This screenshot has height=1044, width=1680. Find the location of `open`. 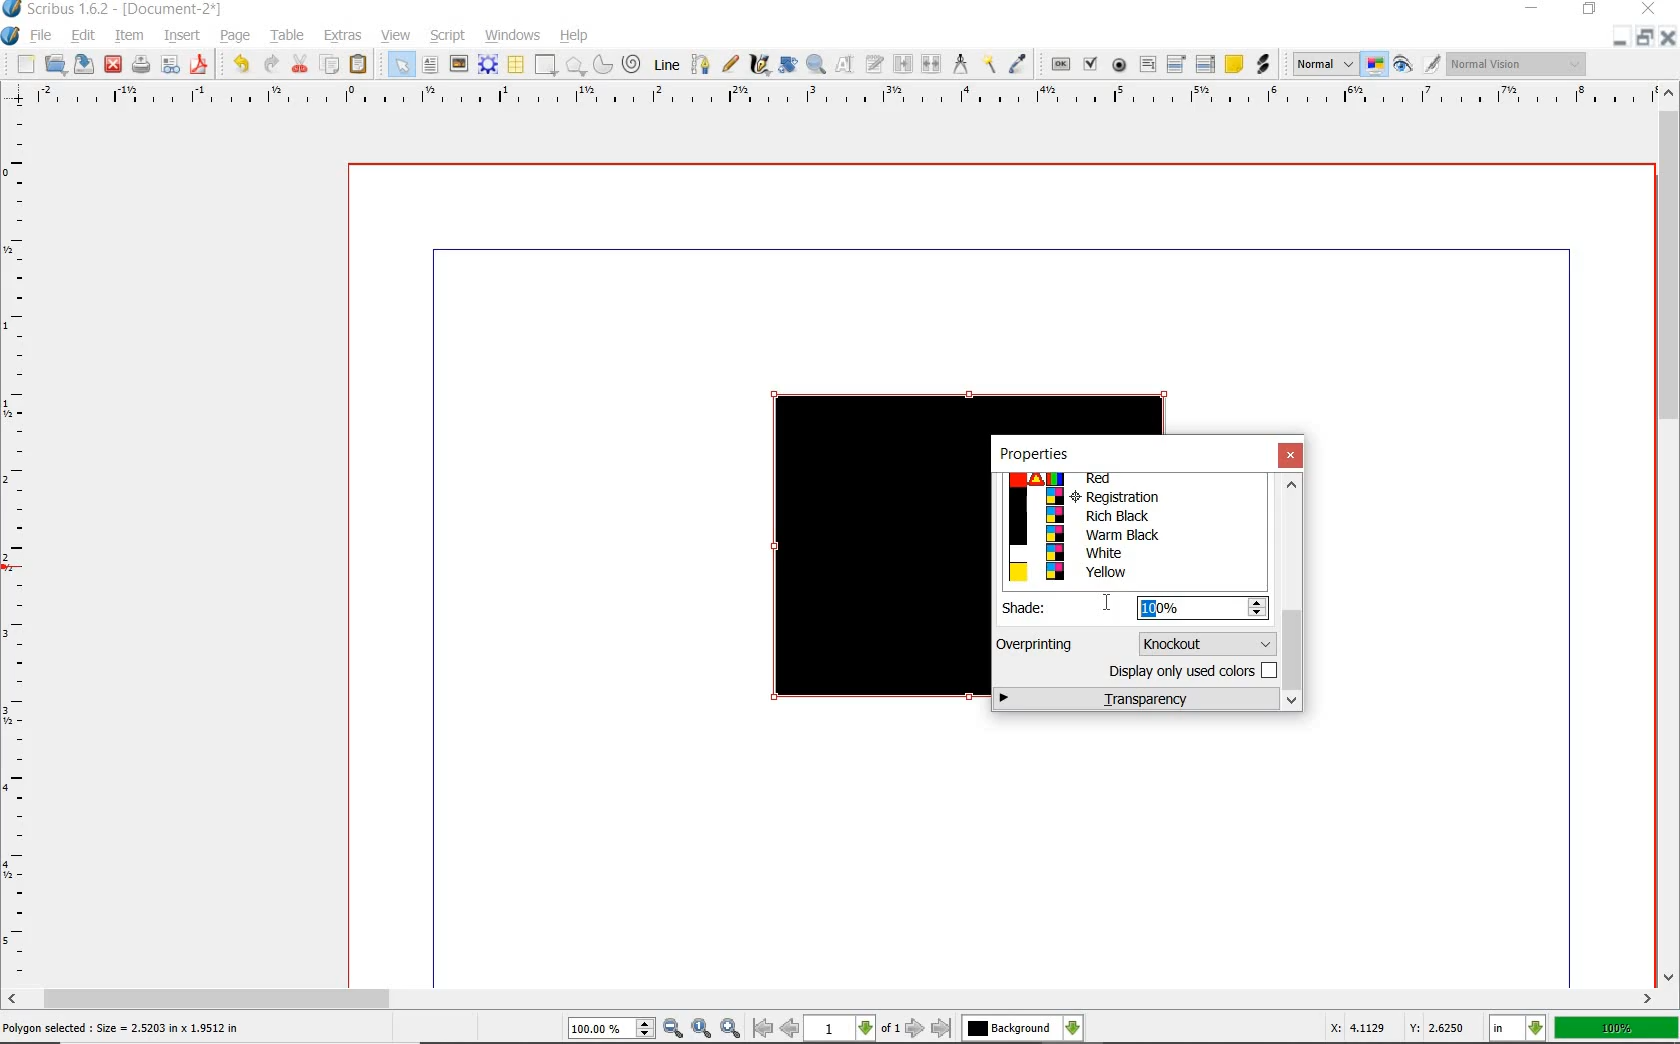

open is located at coordinates (54, 66).